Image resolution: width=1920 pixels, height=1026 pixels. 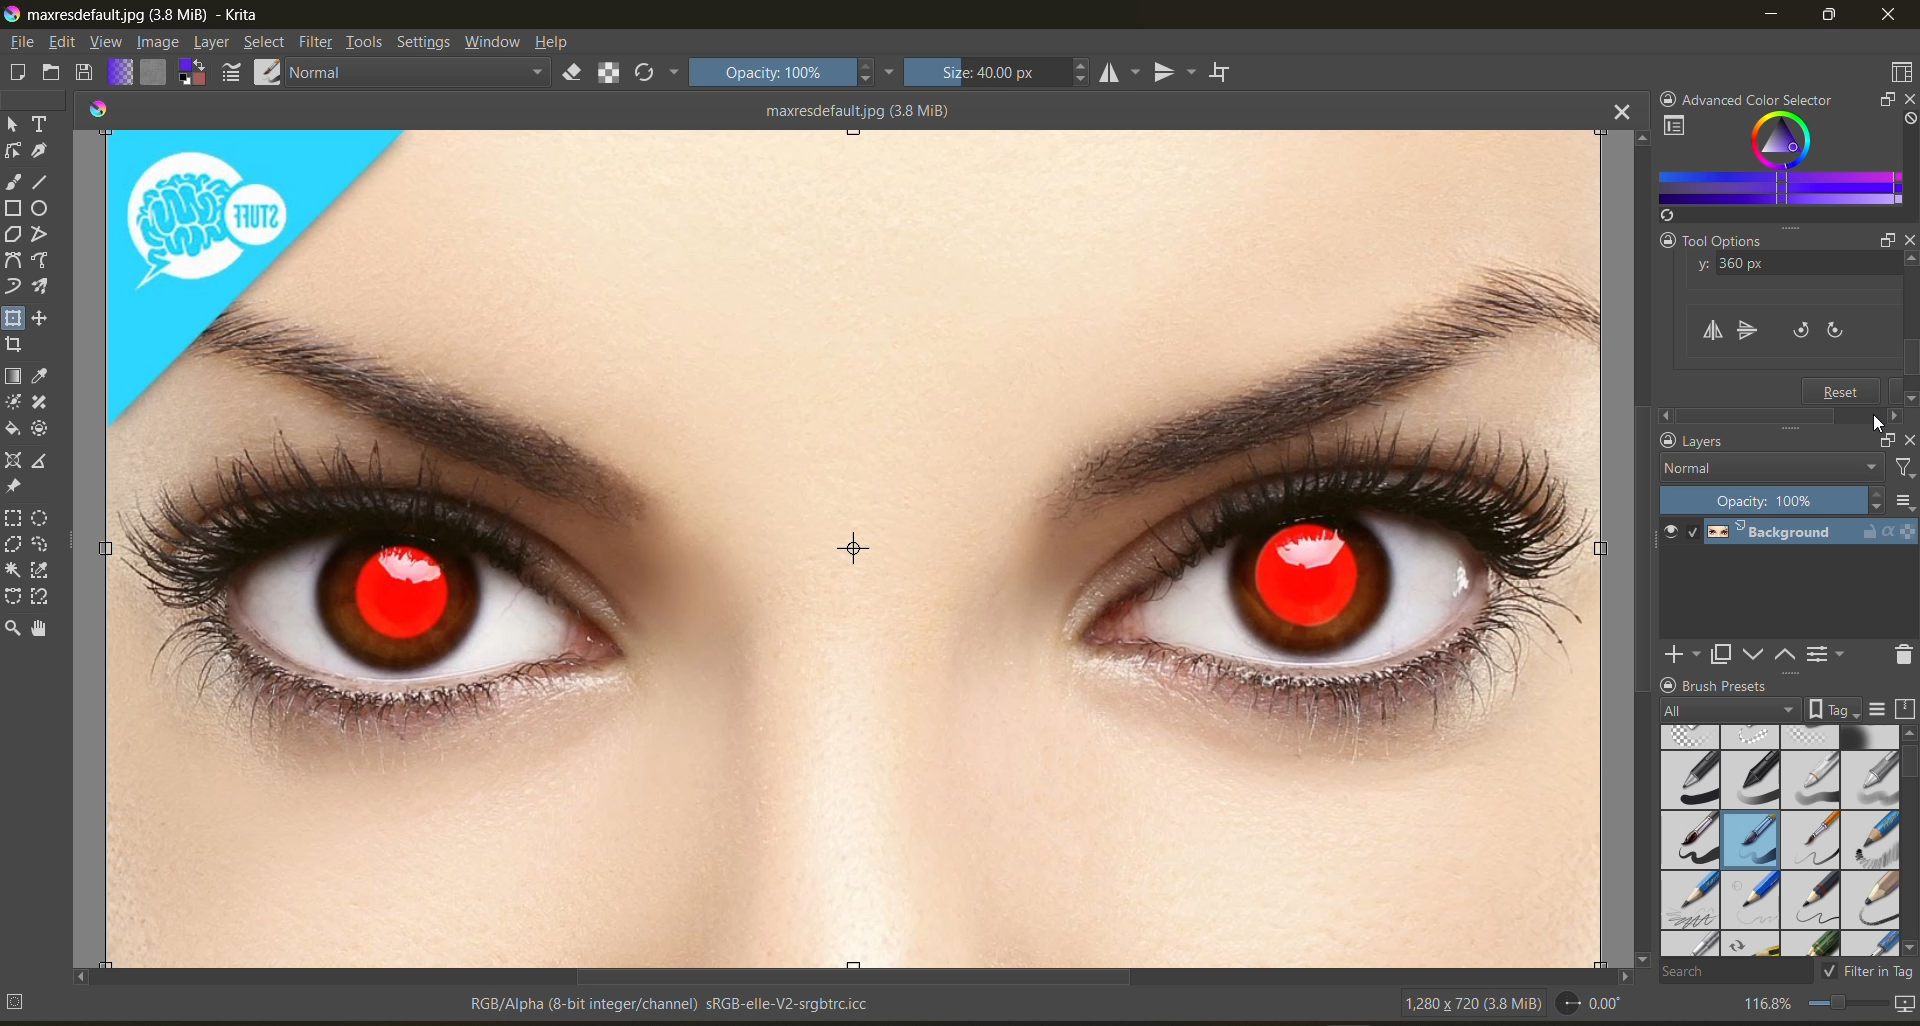 I want to click on zoom, so click(x=1853, y=1000).